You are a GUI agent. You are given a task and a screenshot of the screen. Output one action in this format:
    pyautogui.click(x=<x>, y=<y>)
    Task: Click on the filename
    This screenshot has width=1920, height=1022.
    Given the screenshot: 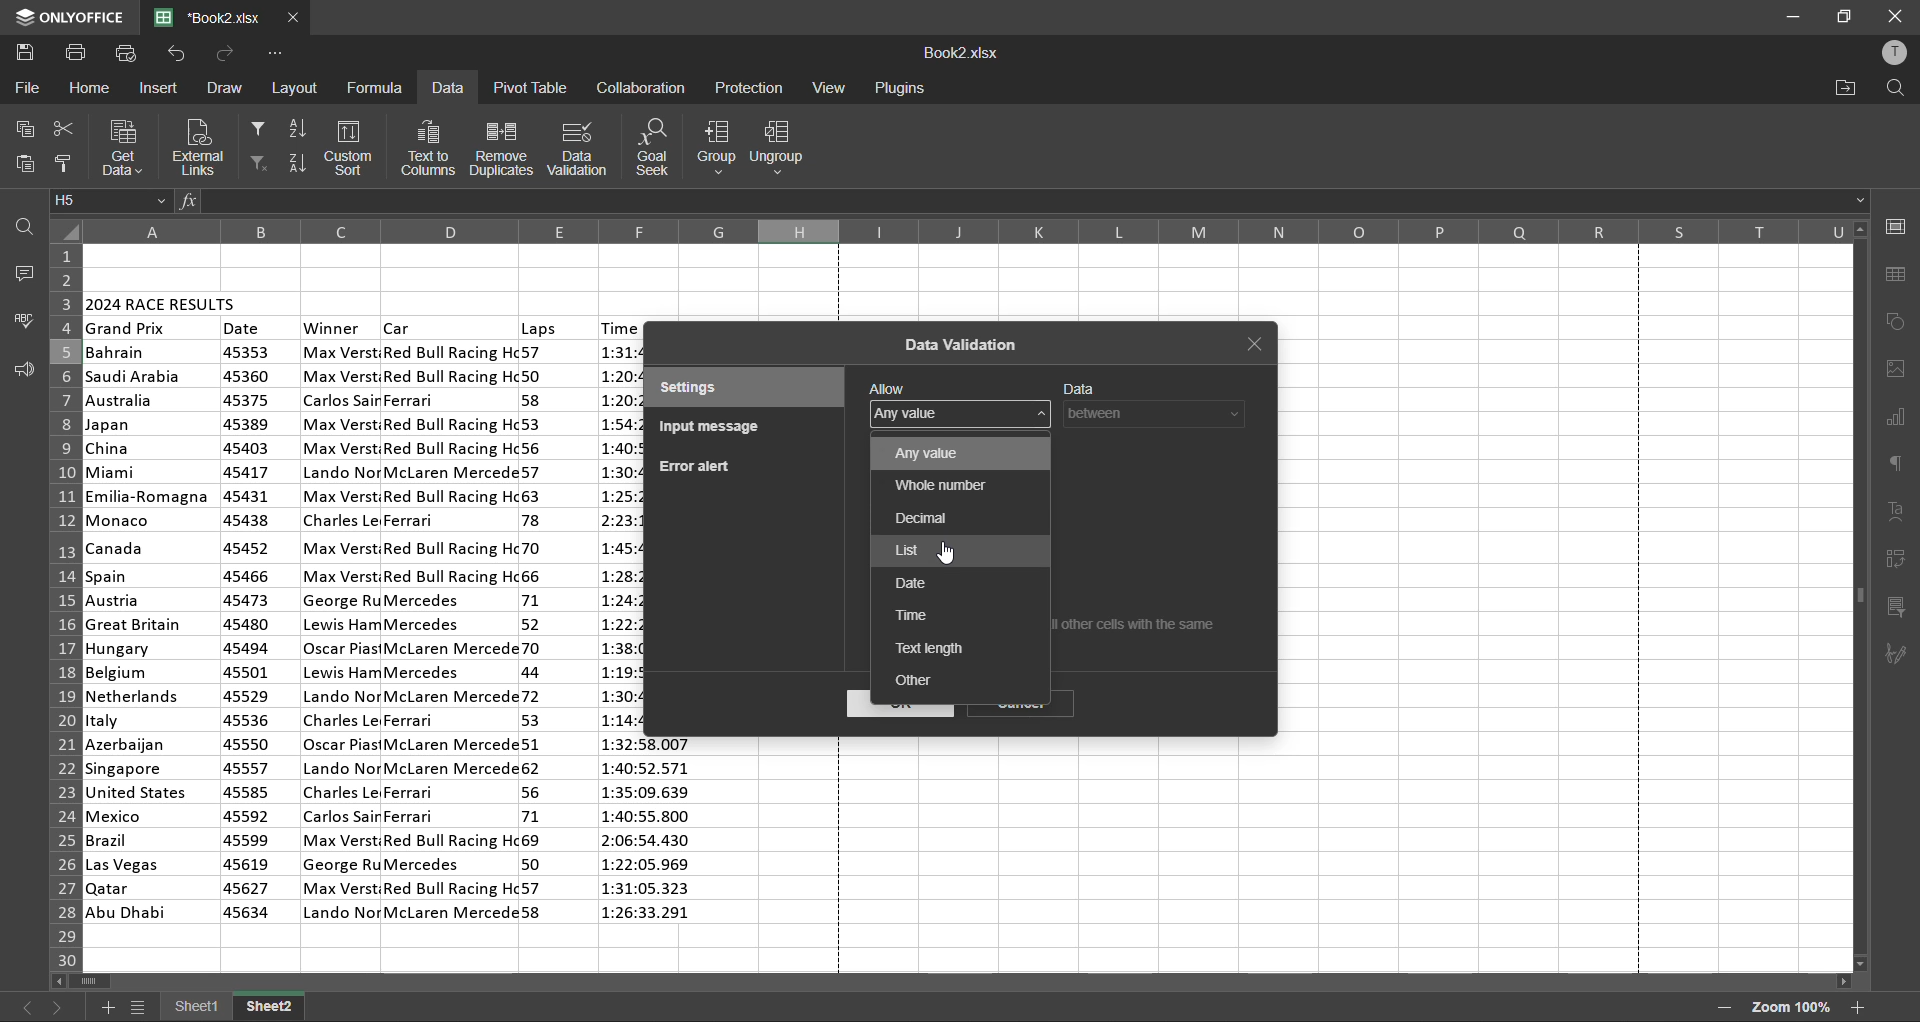 What is the action you would take?
    pyautogui.click(x=961, y=55)
    